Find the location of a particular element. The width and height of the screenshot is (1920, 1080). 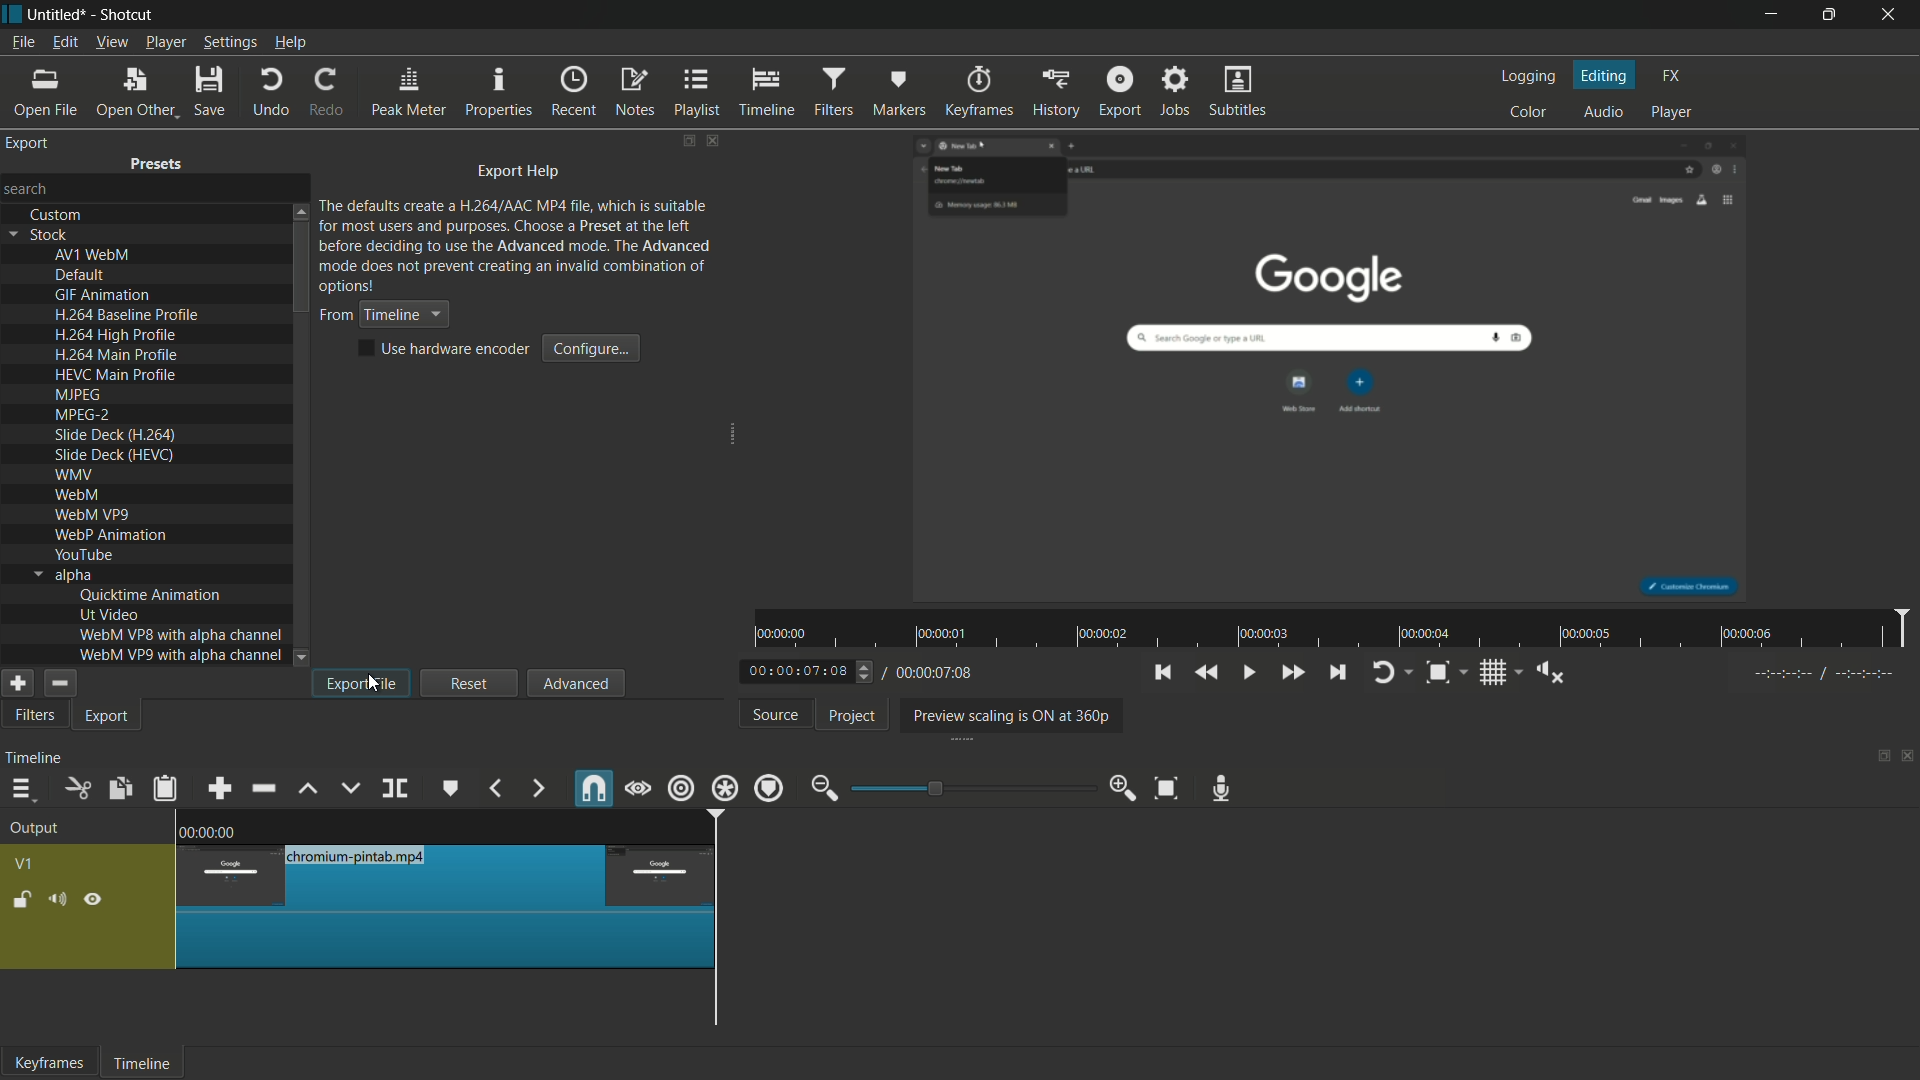

overwrite is located at coordinates (350, 788).